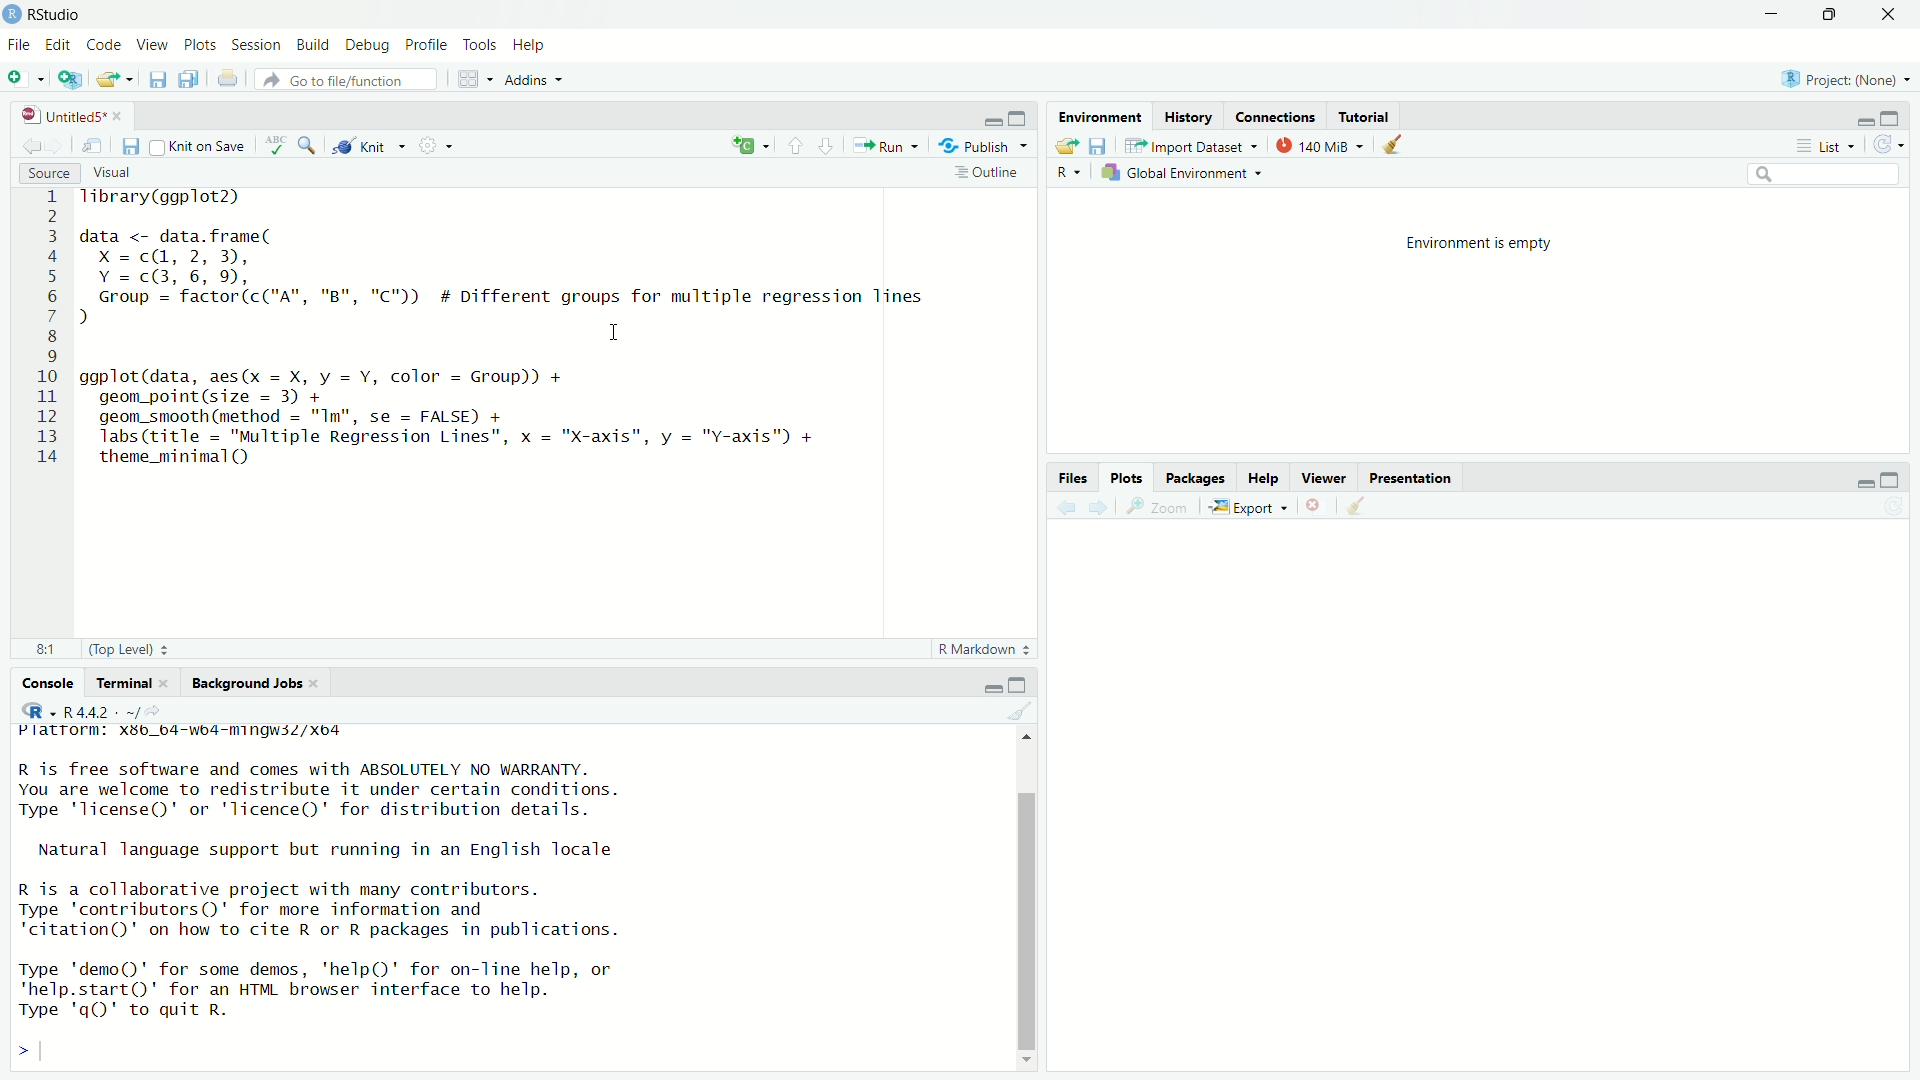 The image size is (1920, 1080). I want to click on back, so click(1064, 508).